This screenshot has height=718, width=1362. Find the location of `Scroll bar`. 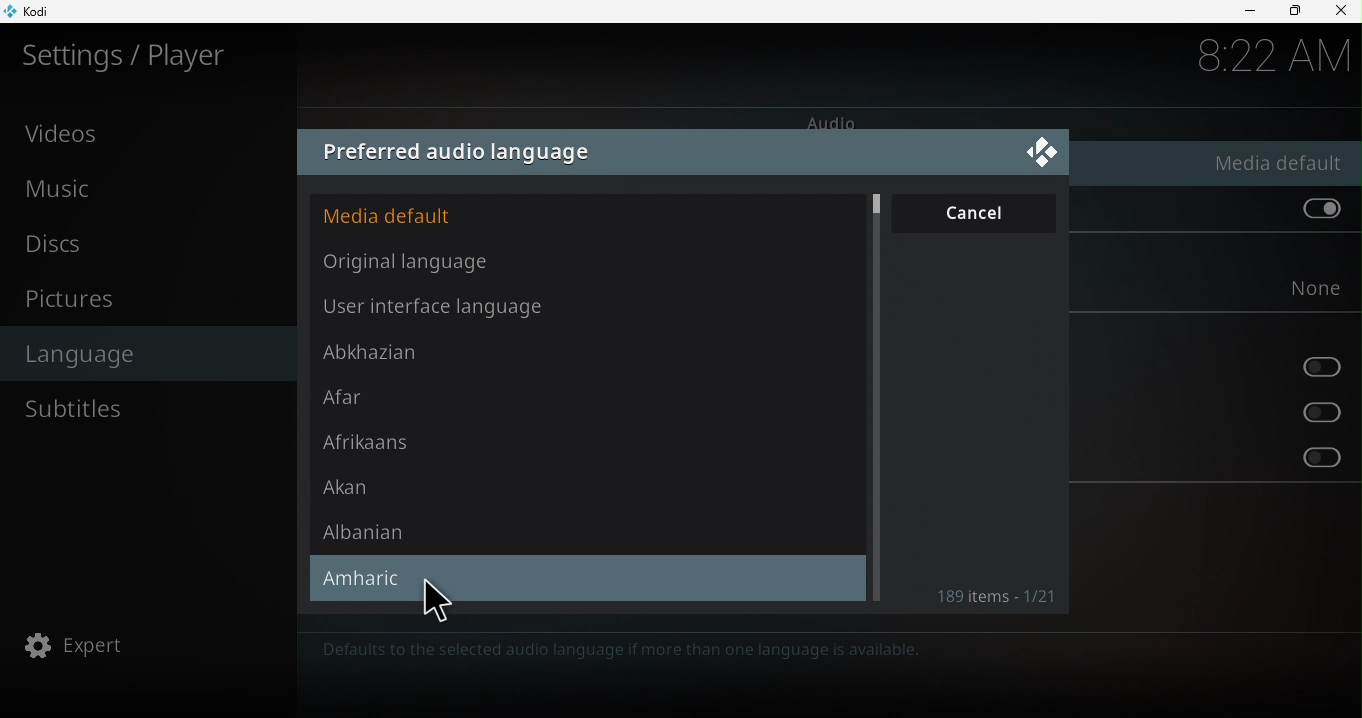

Scroll bar is located at coordinates (873, 395).